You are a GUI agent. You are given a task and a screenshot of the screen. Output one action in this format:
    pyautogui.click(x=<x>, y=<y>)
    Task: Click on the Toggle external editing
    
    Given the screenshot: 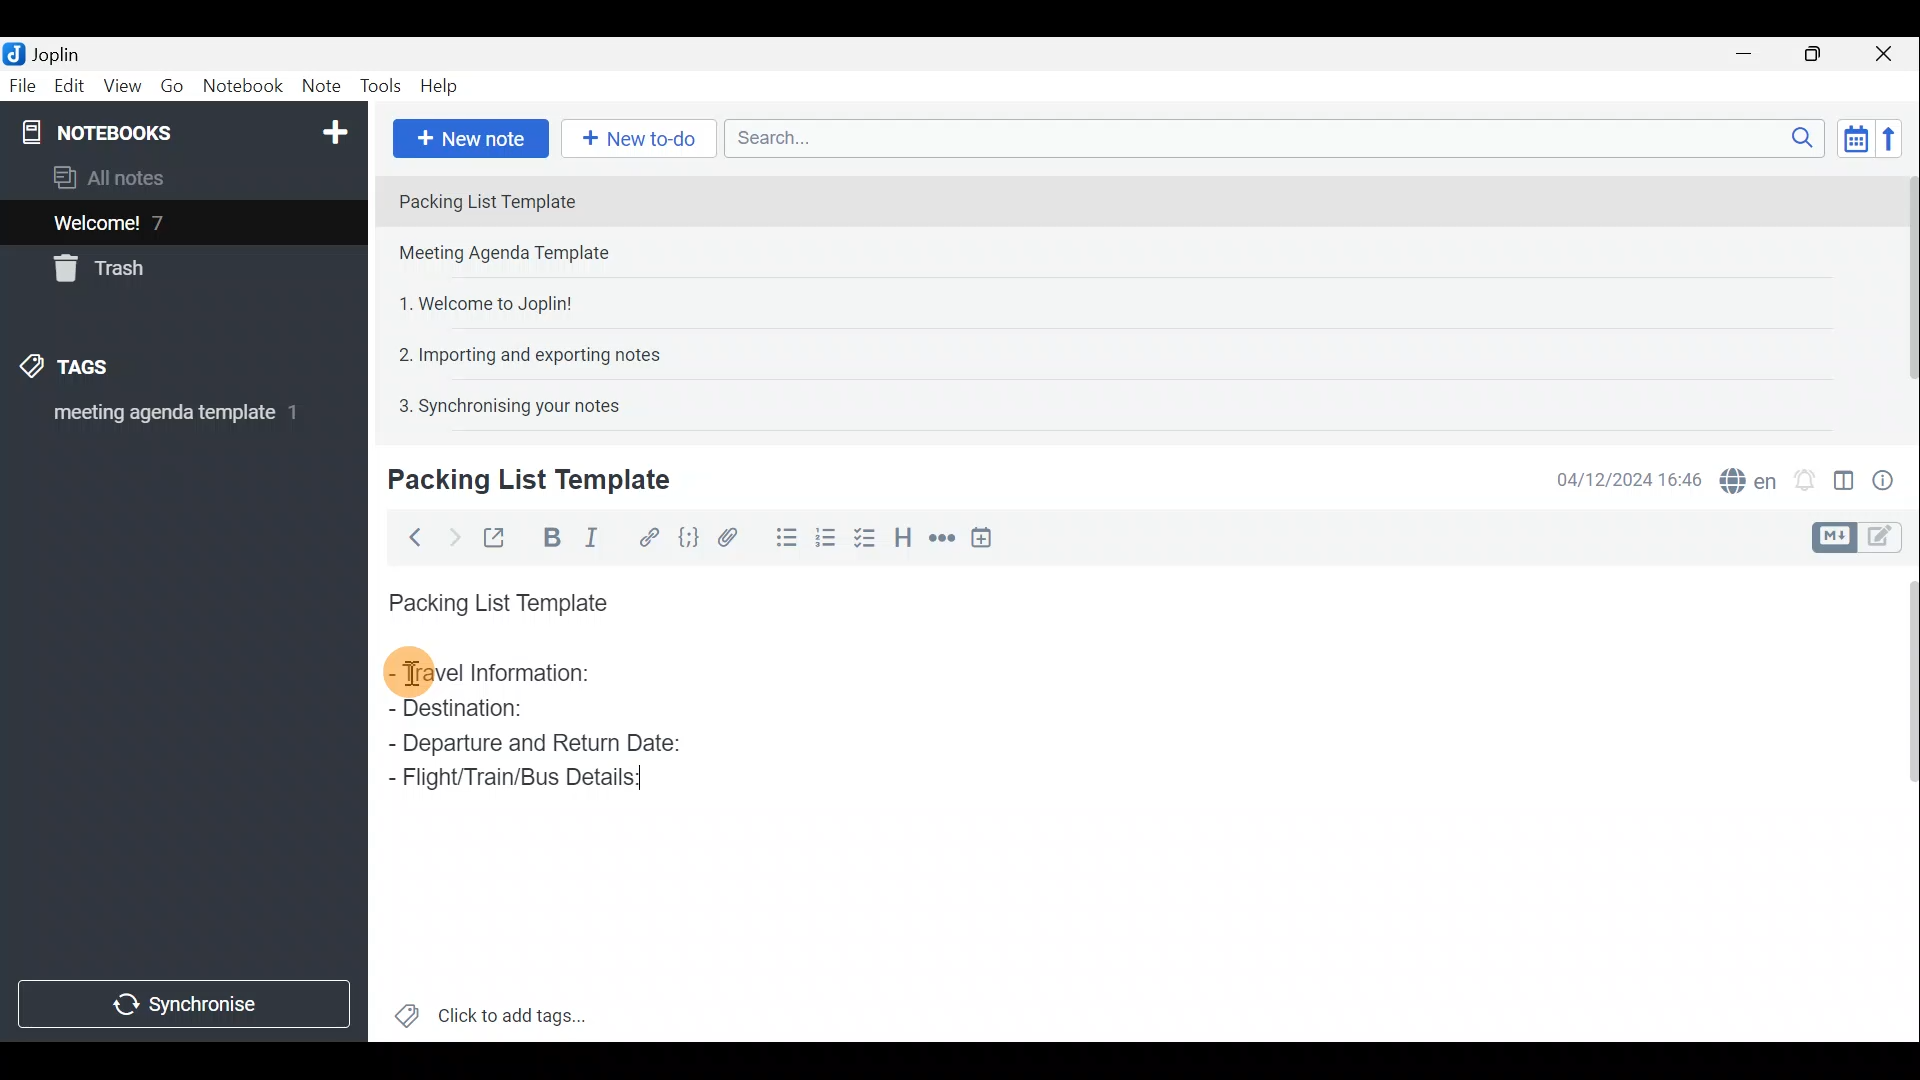 What is the action you would take?
    pyautogui.click(x=496, y=535)
    